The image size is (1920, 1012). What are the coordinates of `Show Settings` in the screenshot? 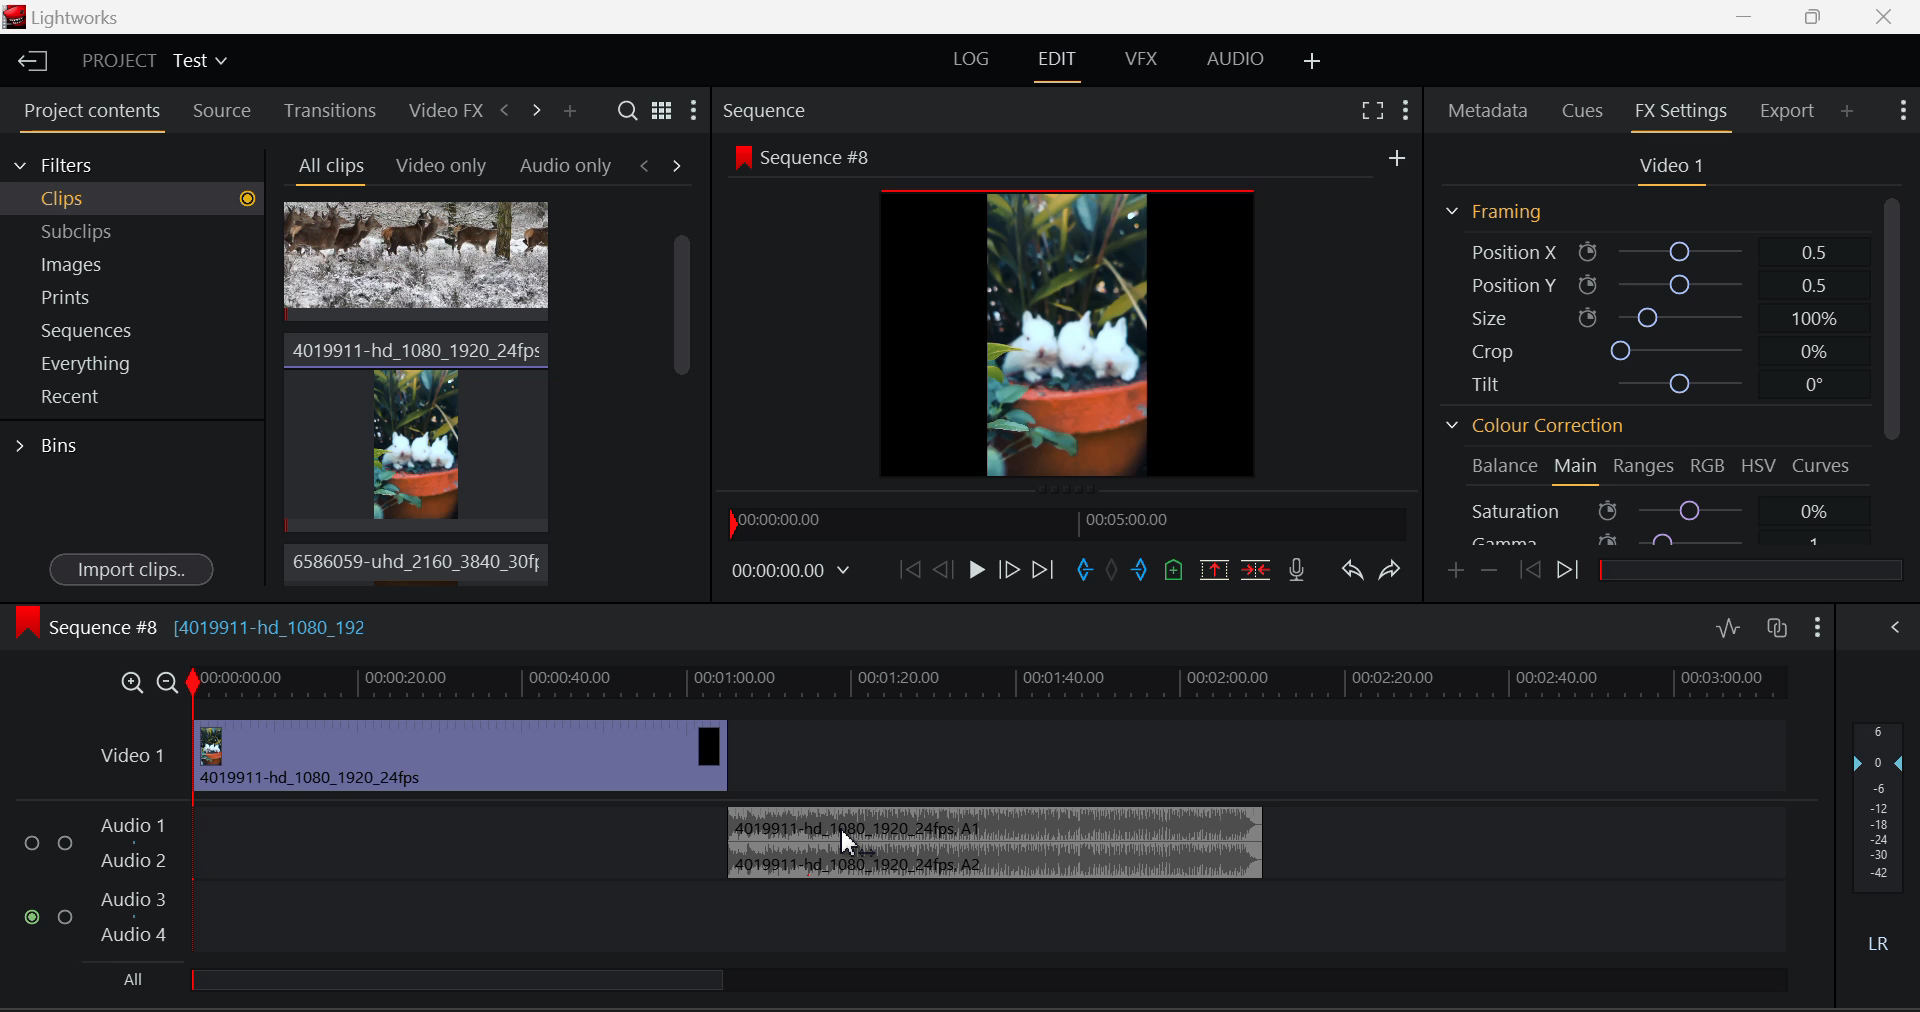 It's located at (1818, 625).